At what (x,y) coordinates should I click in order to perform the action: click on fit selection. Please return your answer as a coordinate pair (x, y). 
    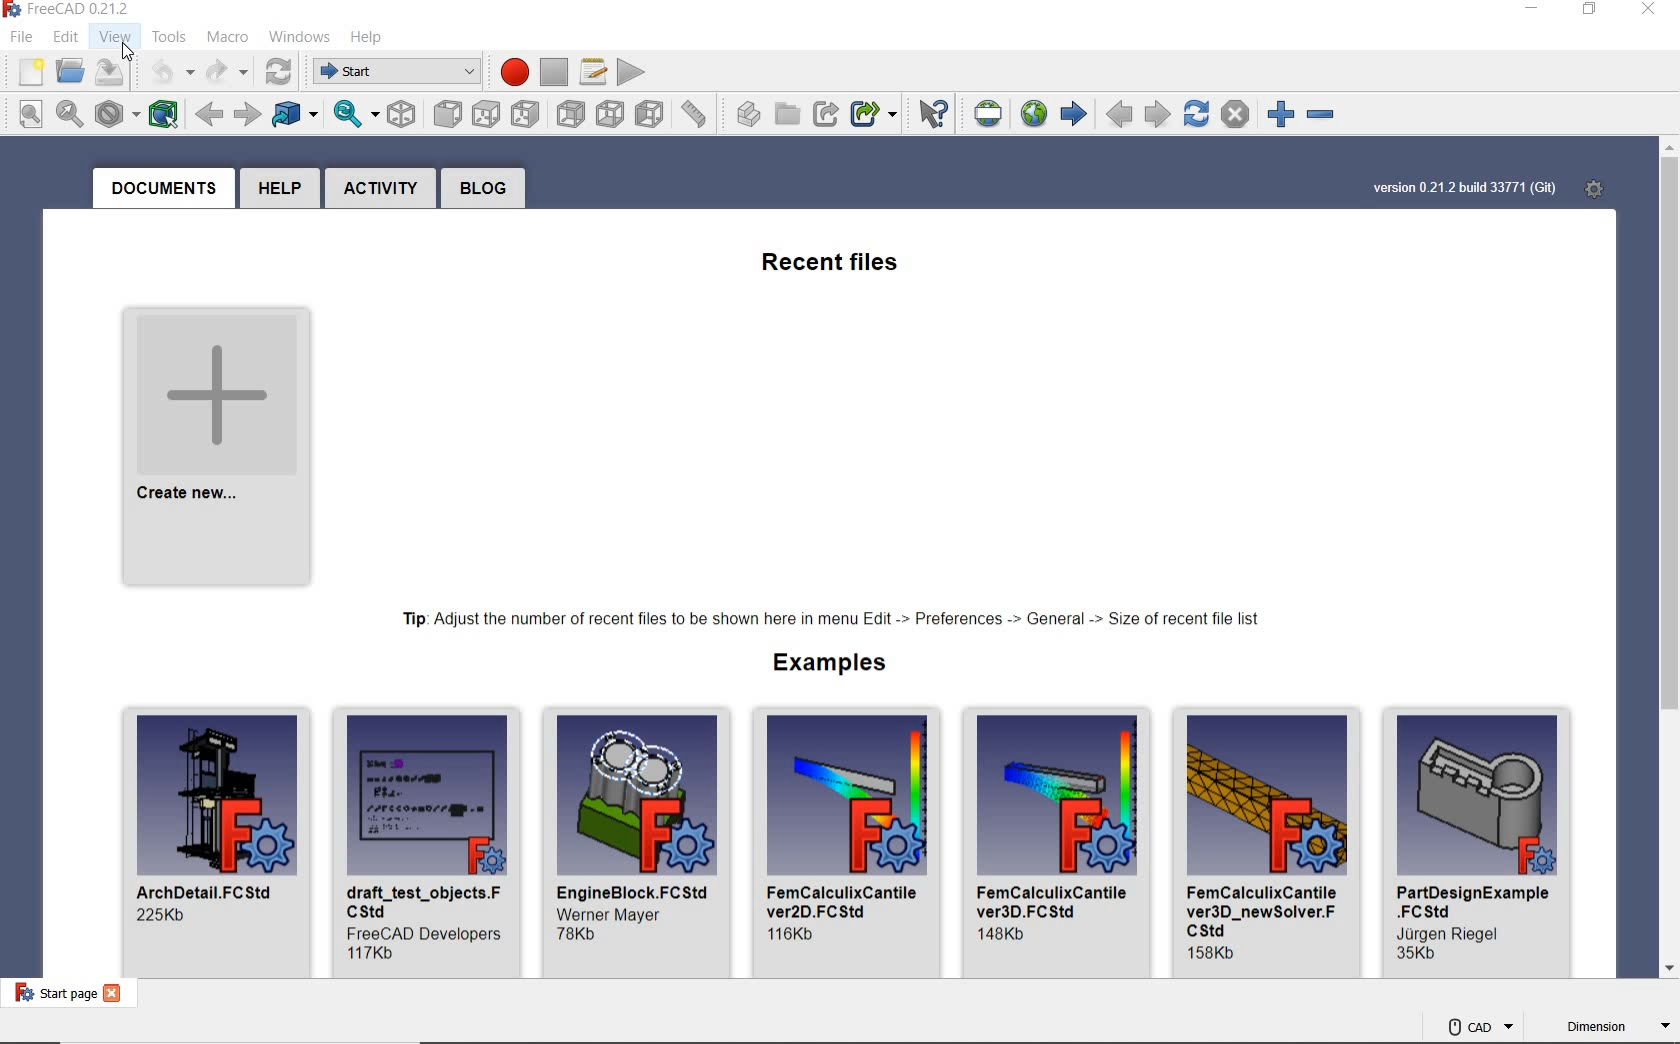
    Looking at the image, I should click on (69, 113).